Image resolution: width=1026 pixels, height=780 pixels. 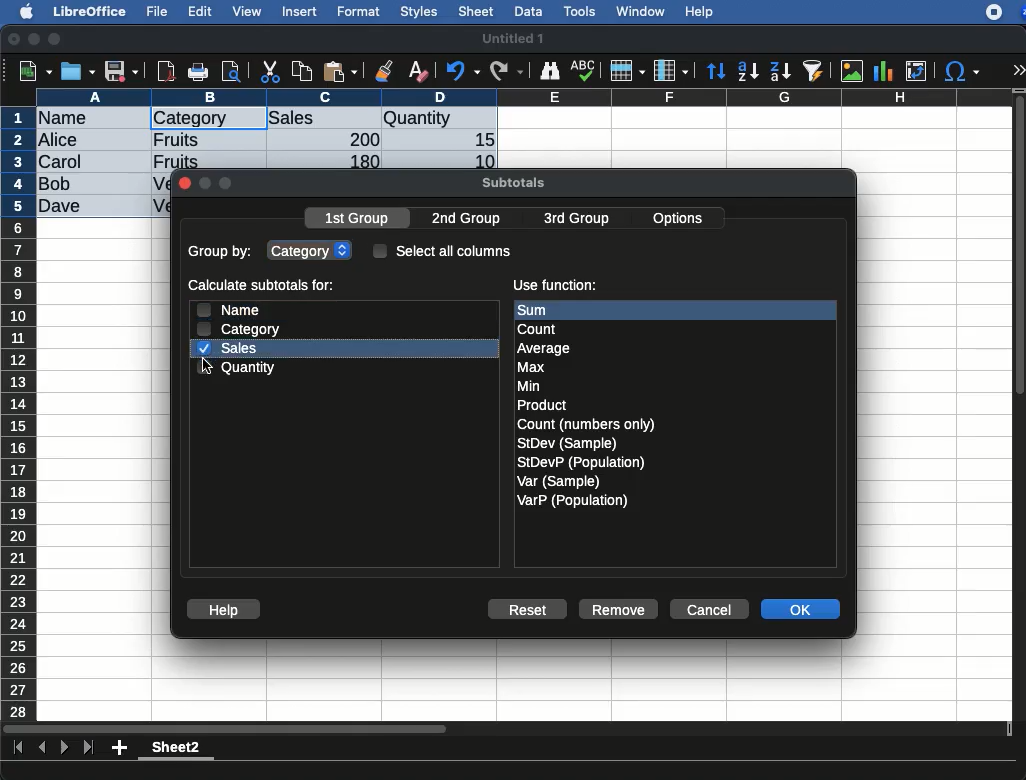 What do you see at coordinates (271, 71) in the screenshot?
I see `cut` at bounding box center [271, 71].